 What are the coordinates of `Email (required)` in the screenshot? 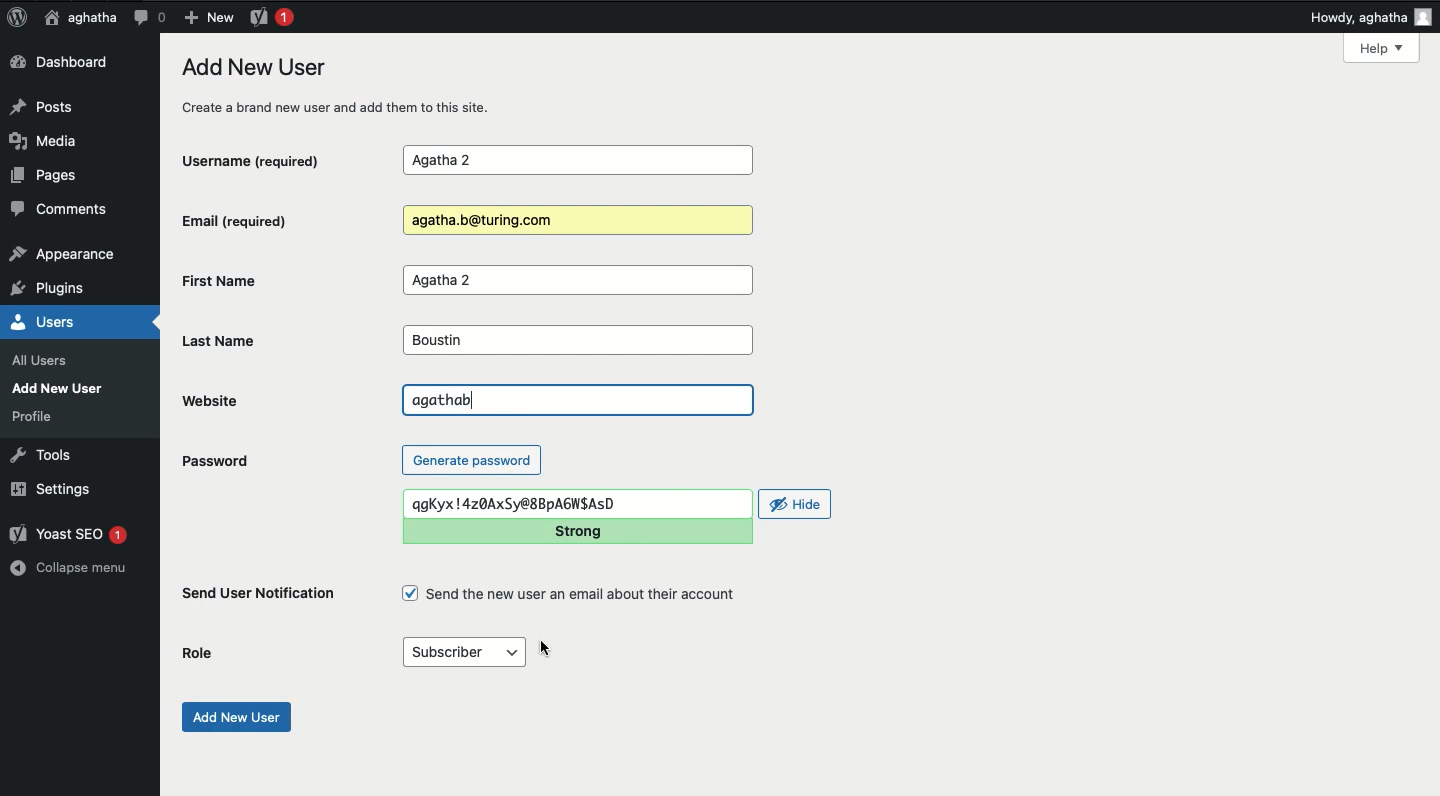 It's located at (269, 220).